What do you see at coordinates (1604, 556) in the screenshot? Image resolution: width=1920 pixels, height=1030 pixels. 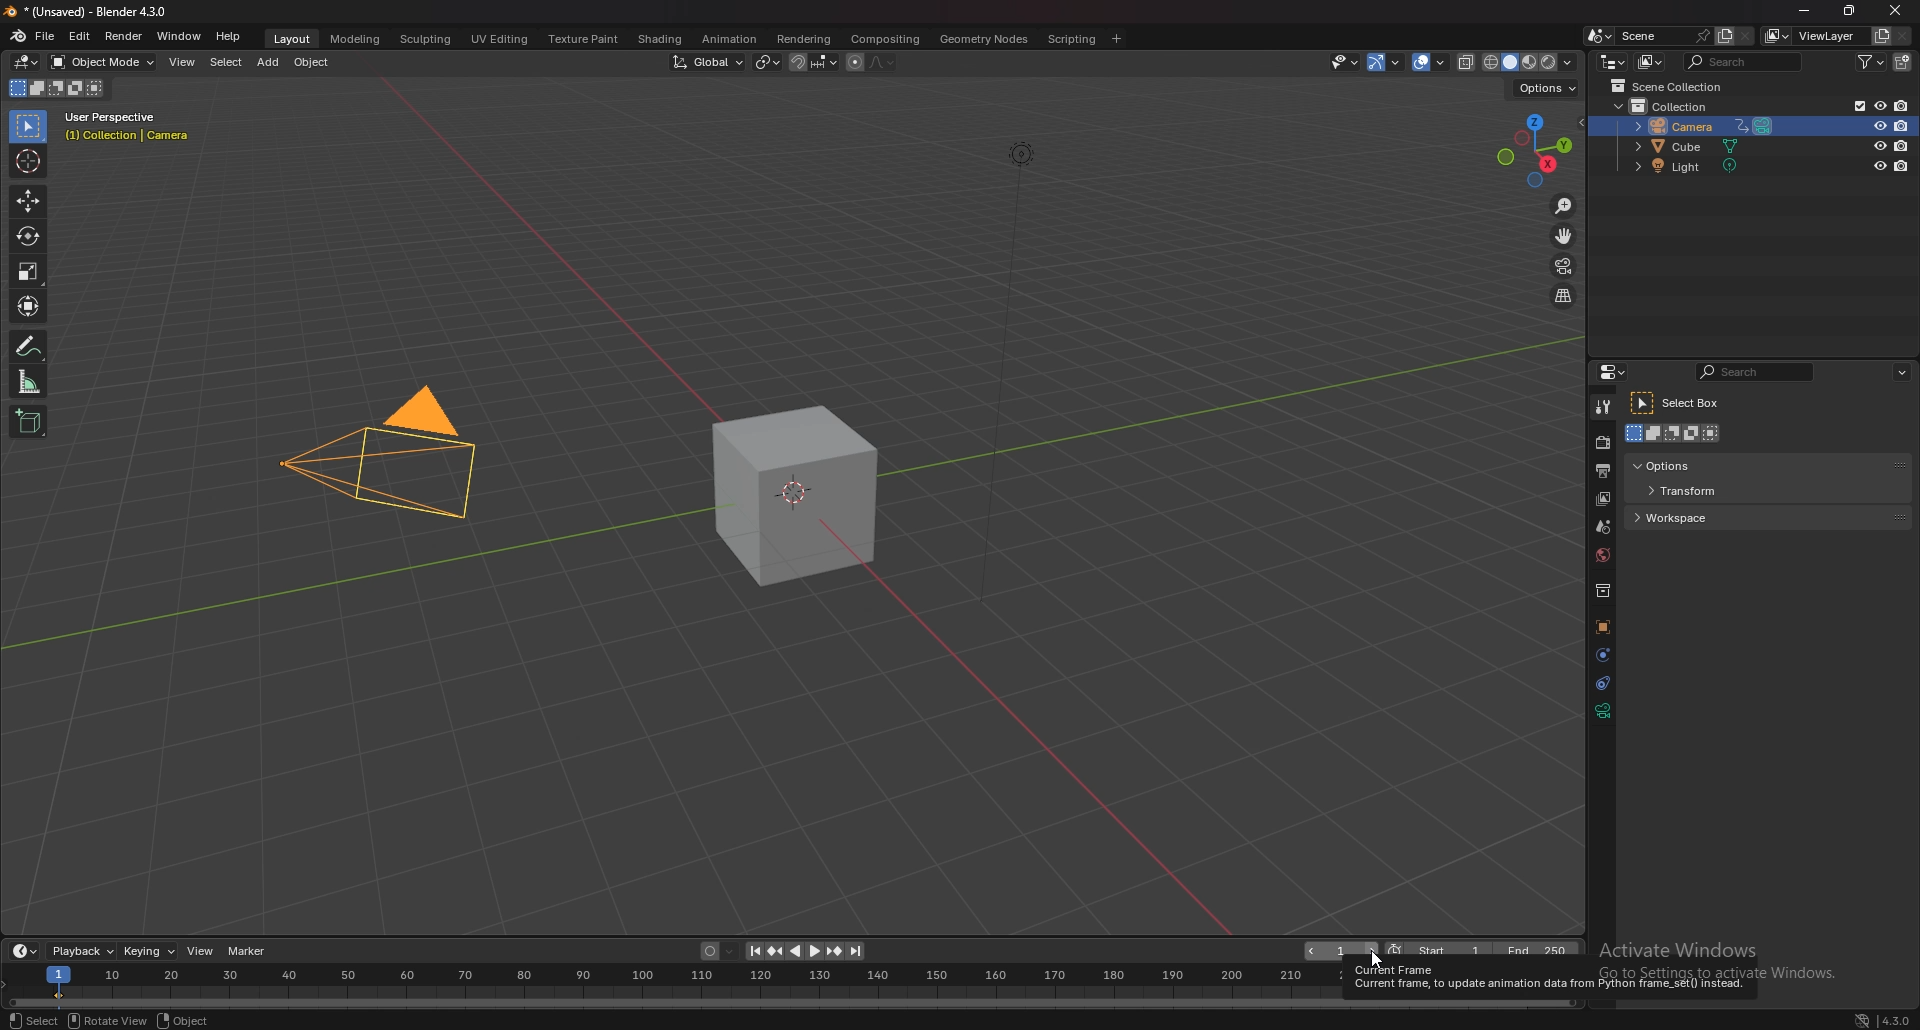 I see `world` at bounding box center [1604, 556].